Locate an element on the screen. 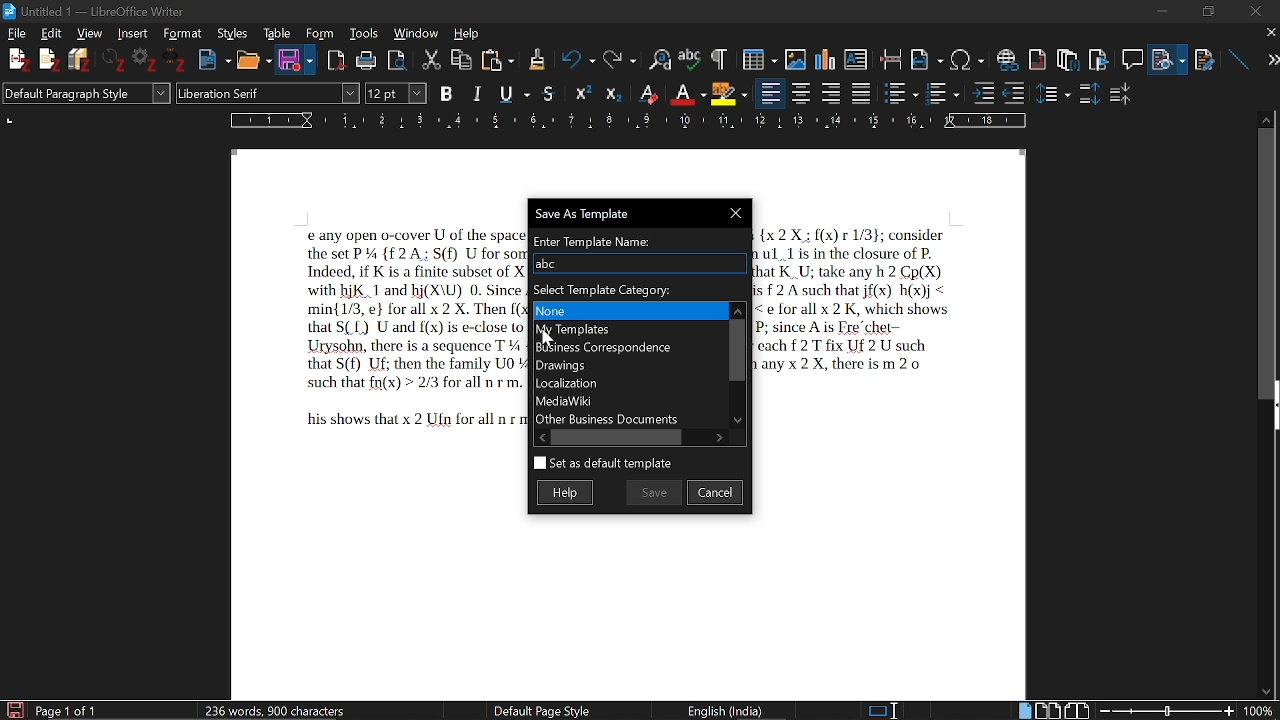 The width and height of the screenshot is (1280, 720). Open is located at coordinates (251, 60).